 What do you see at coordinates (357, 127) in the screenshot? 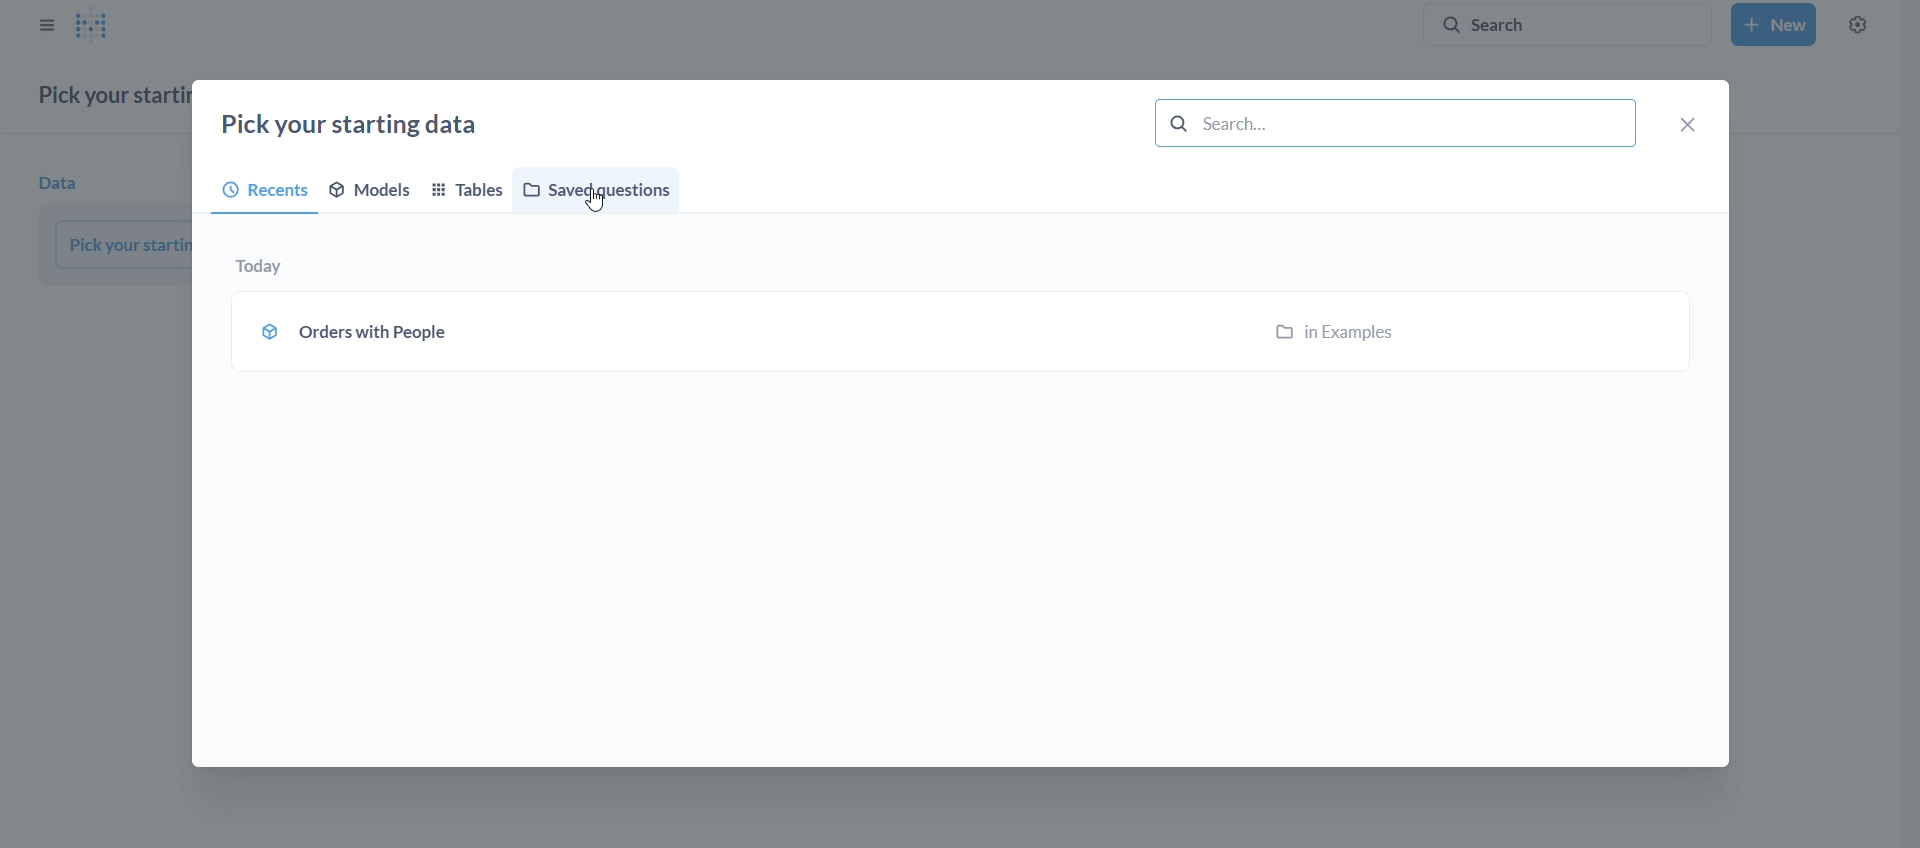
I see `pick your starting data` at bounding box center [357, 127].